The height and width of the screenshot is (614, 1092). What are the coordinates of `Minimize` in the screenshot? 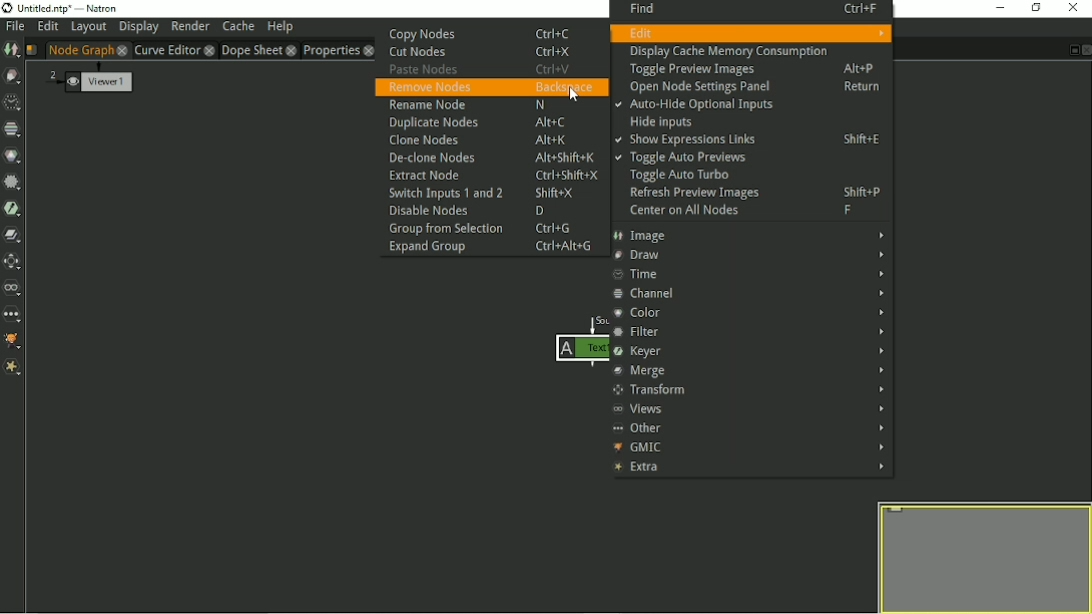 It's located at (998, 7).